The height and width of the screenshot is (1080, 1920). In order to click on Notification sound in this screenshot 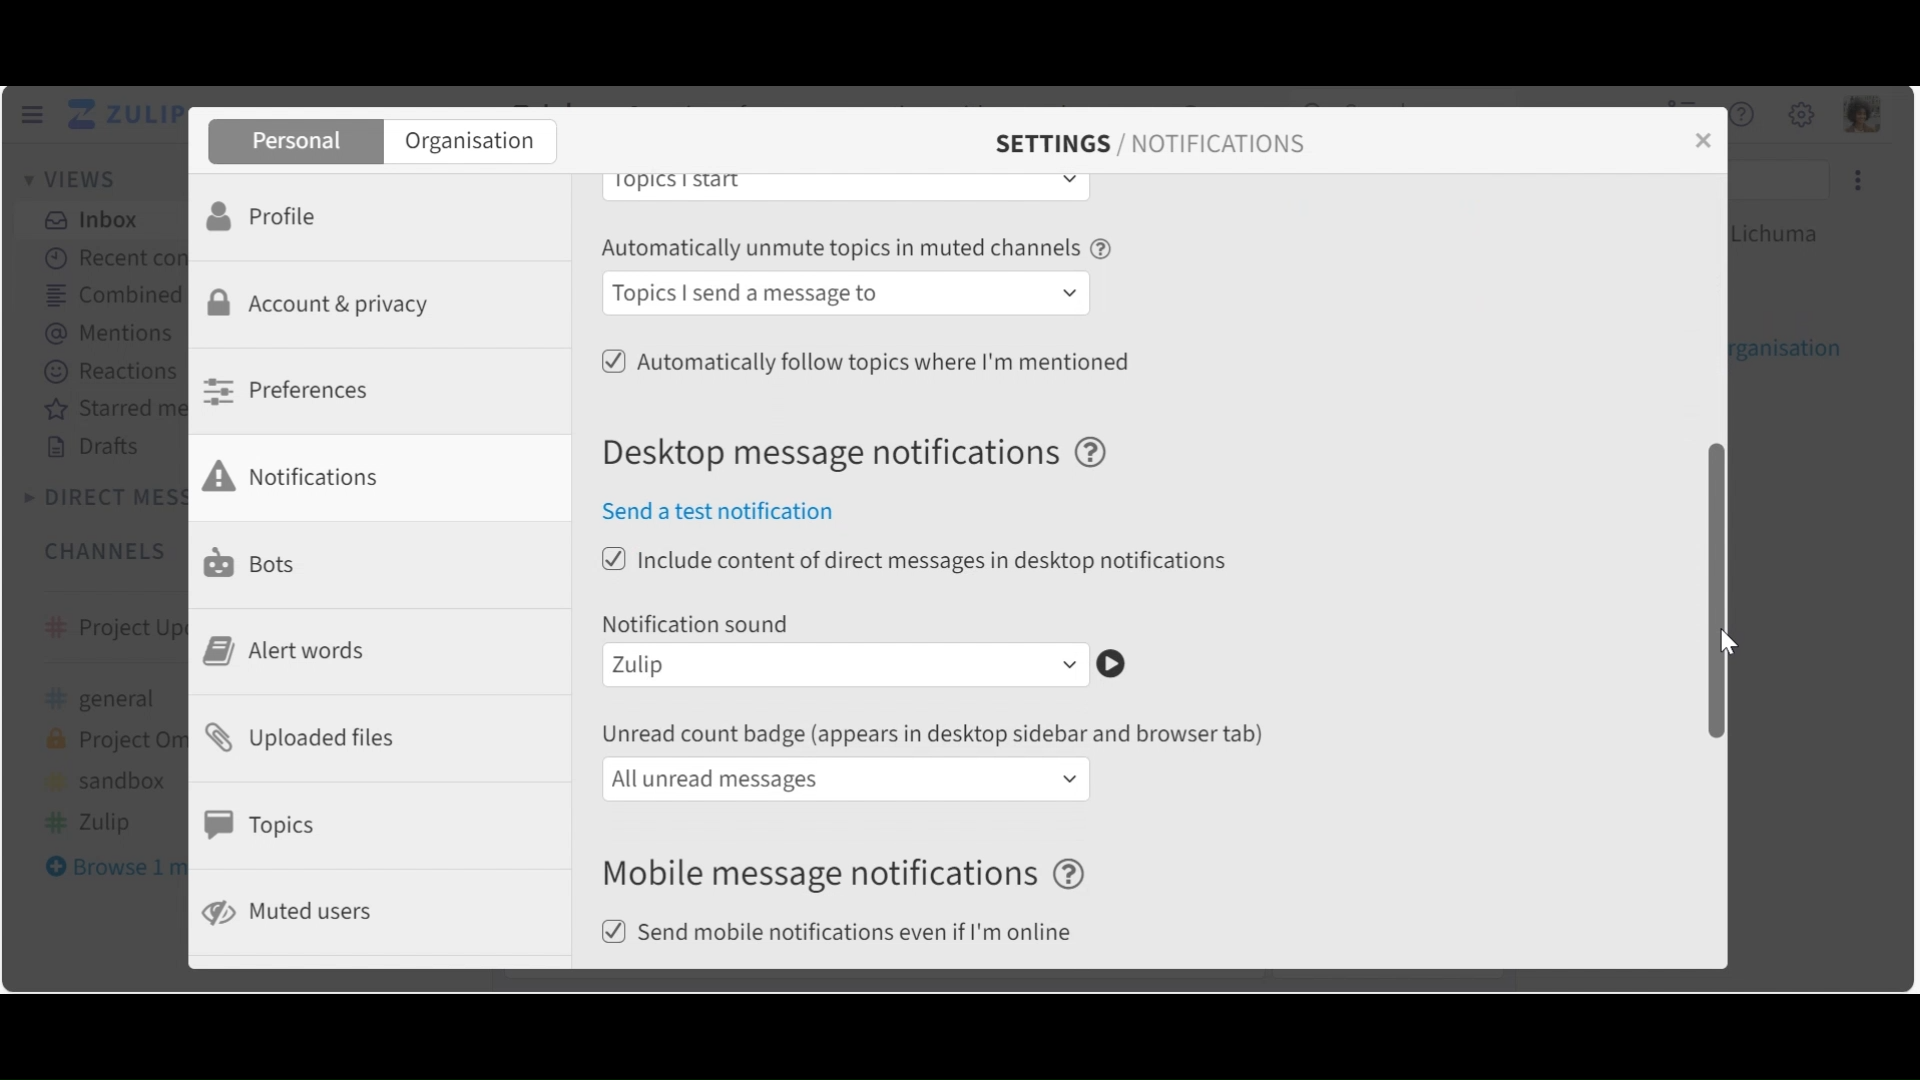, I will do `click(699, 623)`.